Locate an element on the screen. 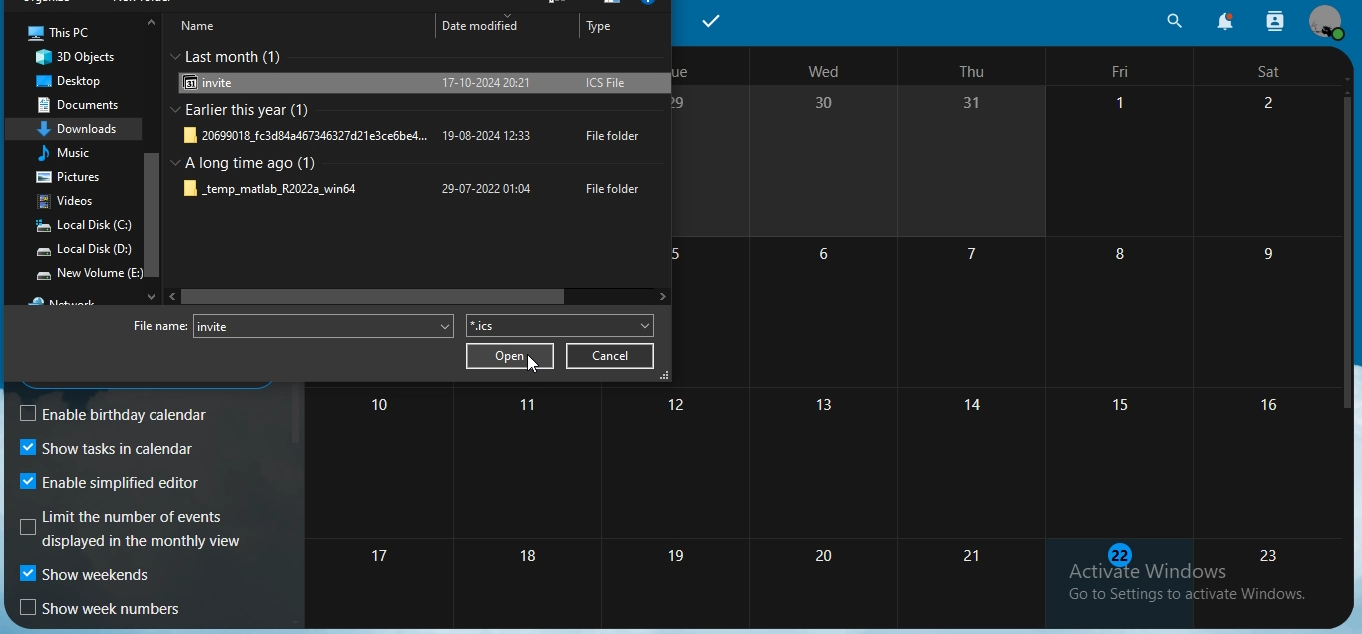 This screenshot has width=1362, height=634. desktop is located at coordinates (72, 82).